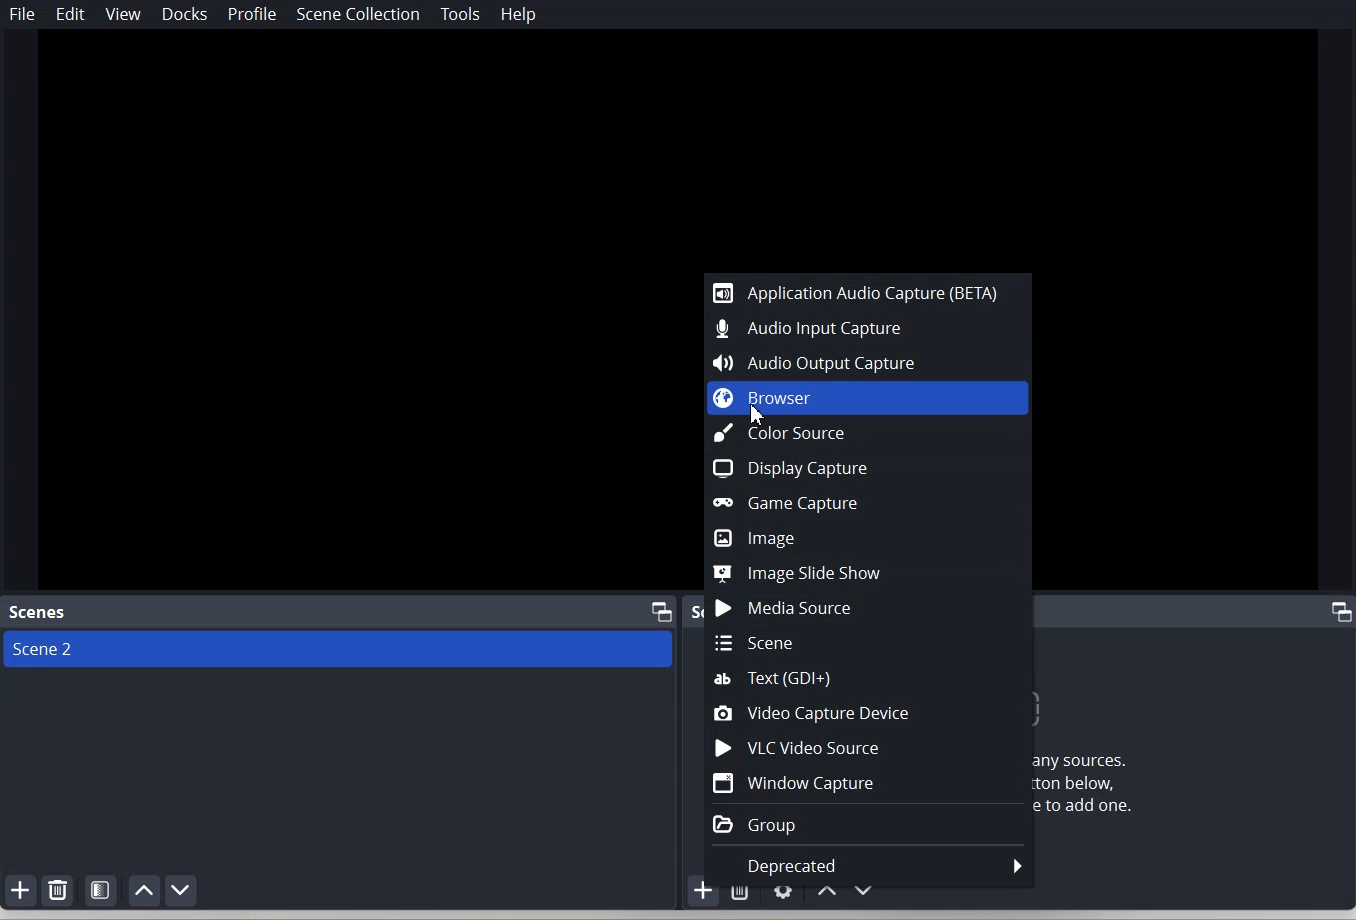  Describe the element at coordinates (869, 432) in the screenshot. I see `Color Source` at that location.